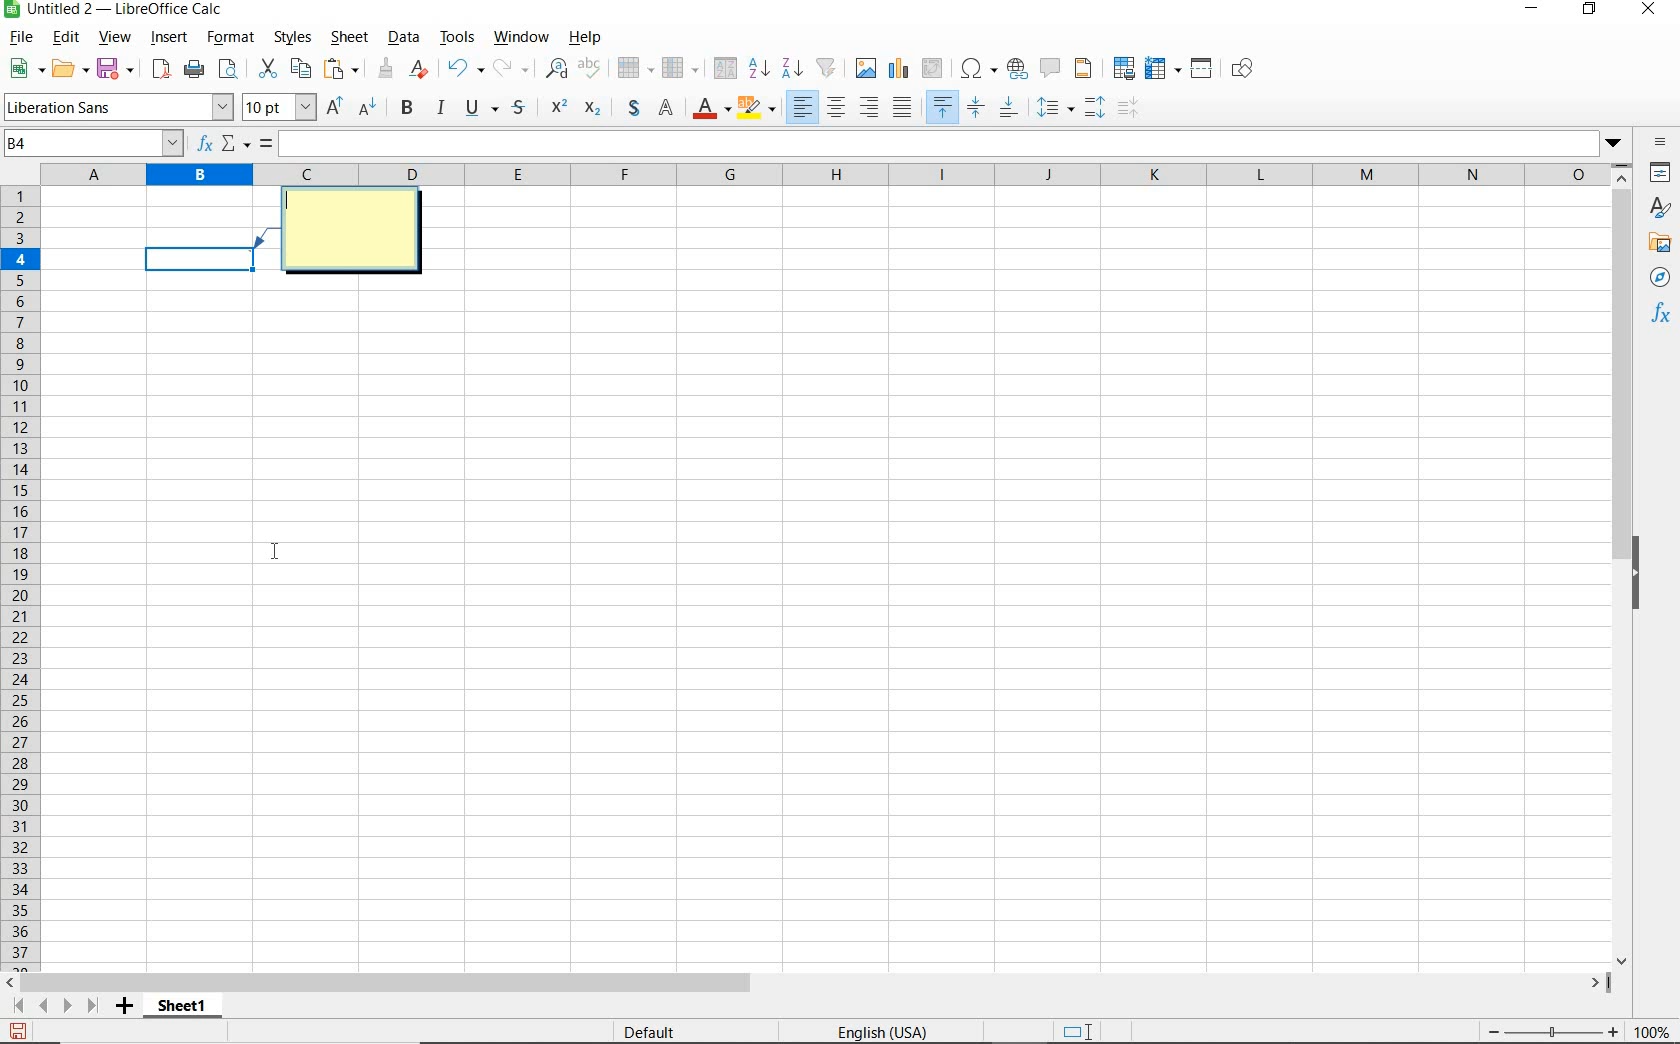  What do you see at coordinates (66, 37) in the screenshot?
I see `edit` at bounding box center [66, 37].